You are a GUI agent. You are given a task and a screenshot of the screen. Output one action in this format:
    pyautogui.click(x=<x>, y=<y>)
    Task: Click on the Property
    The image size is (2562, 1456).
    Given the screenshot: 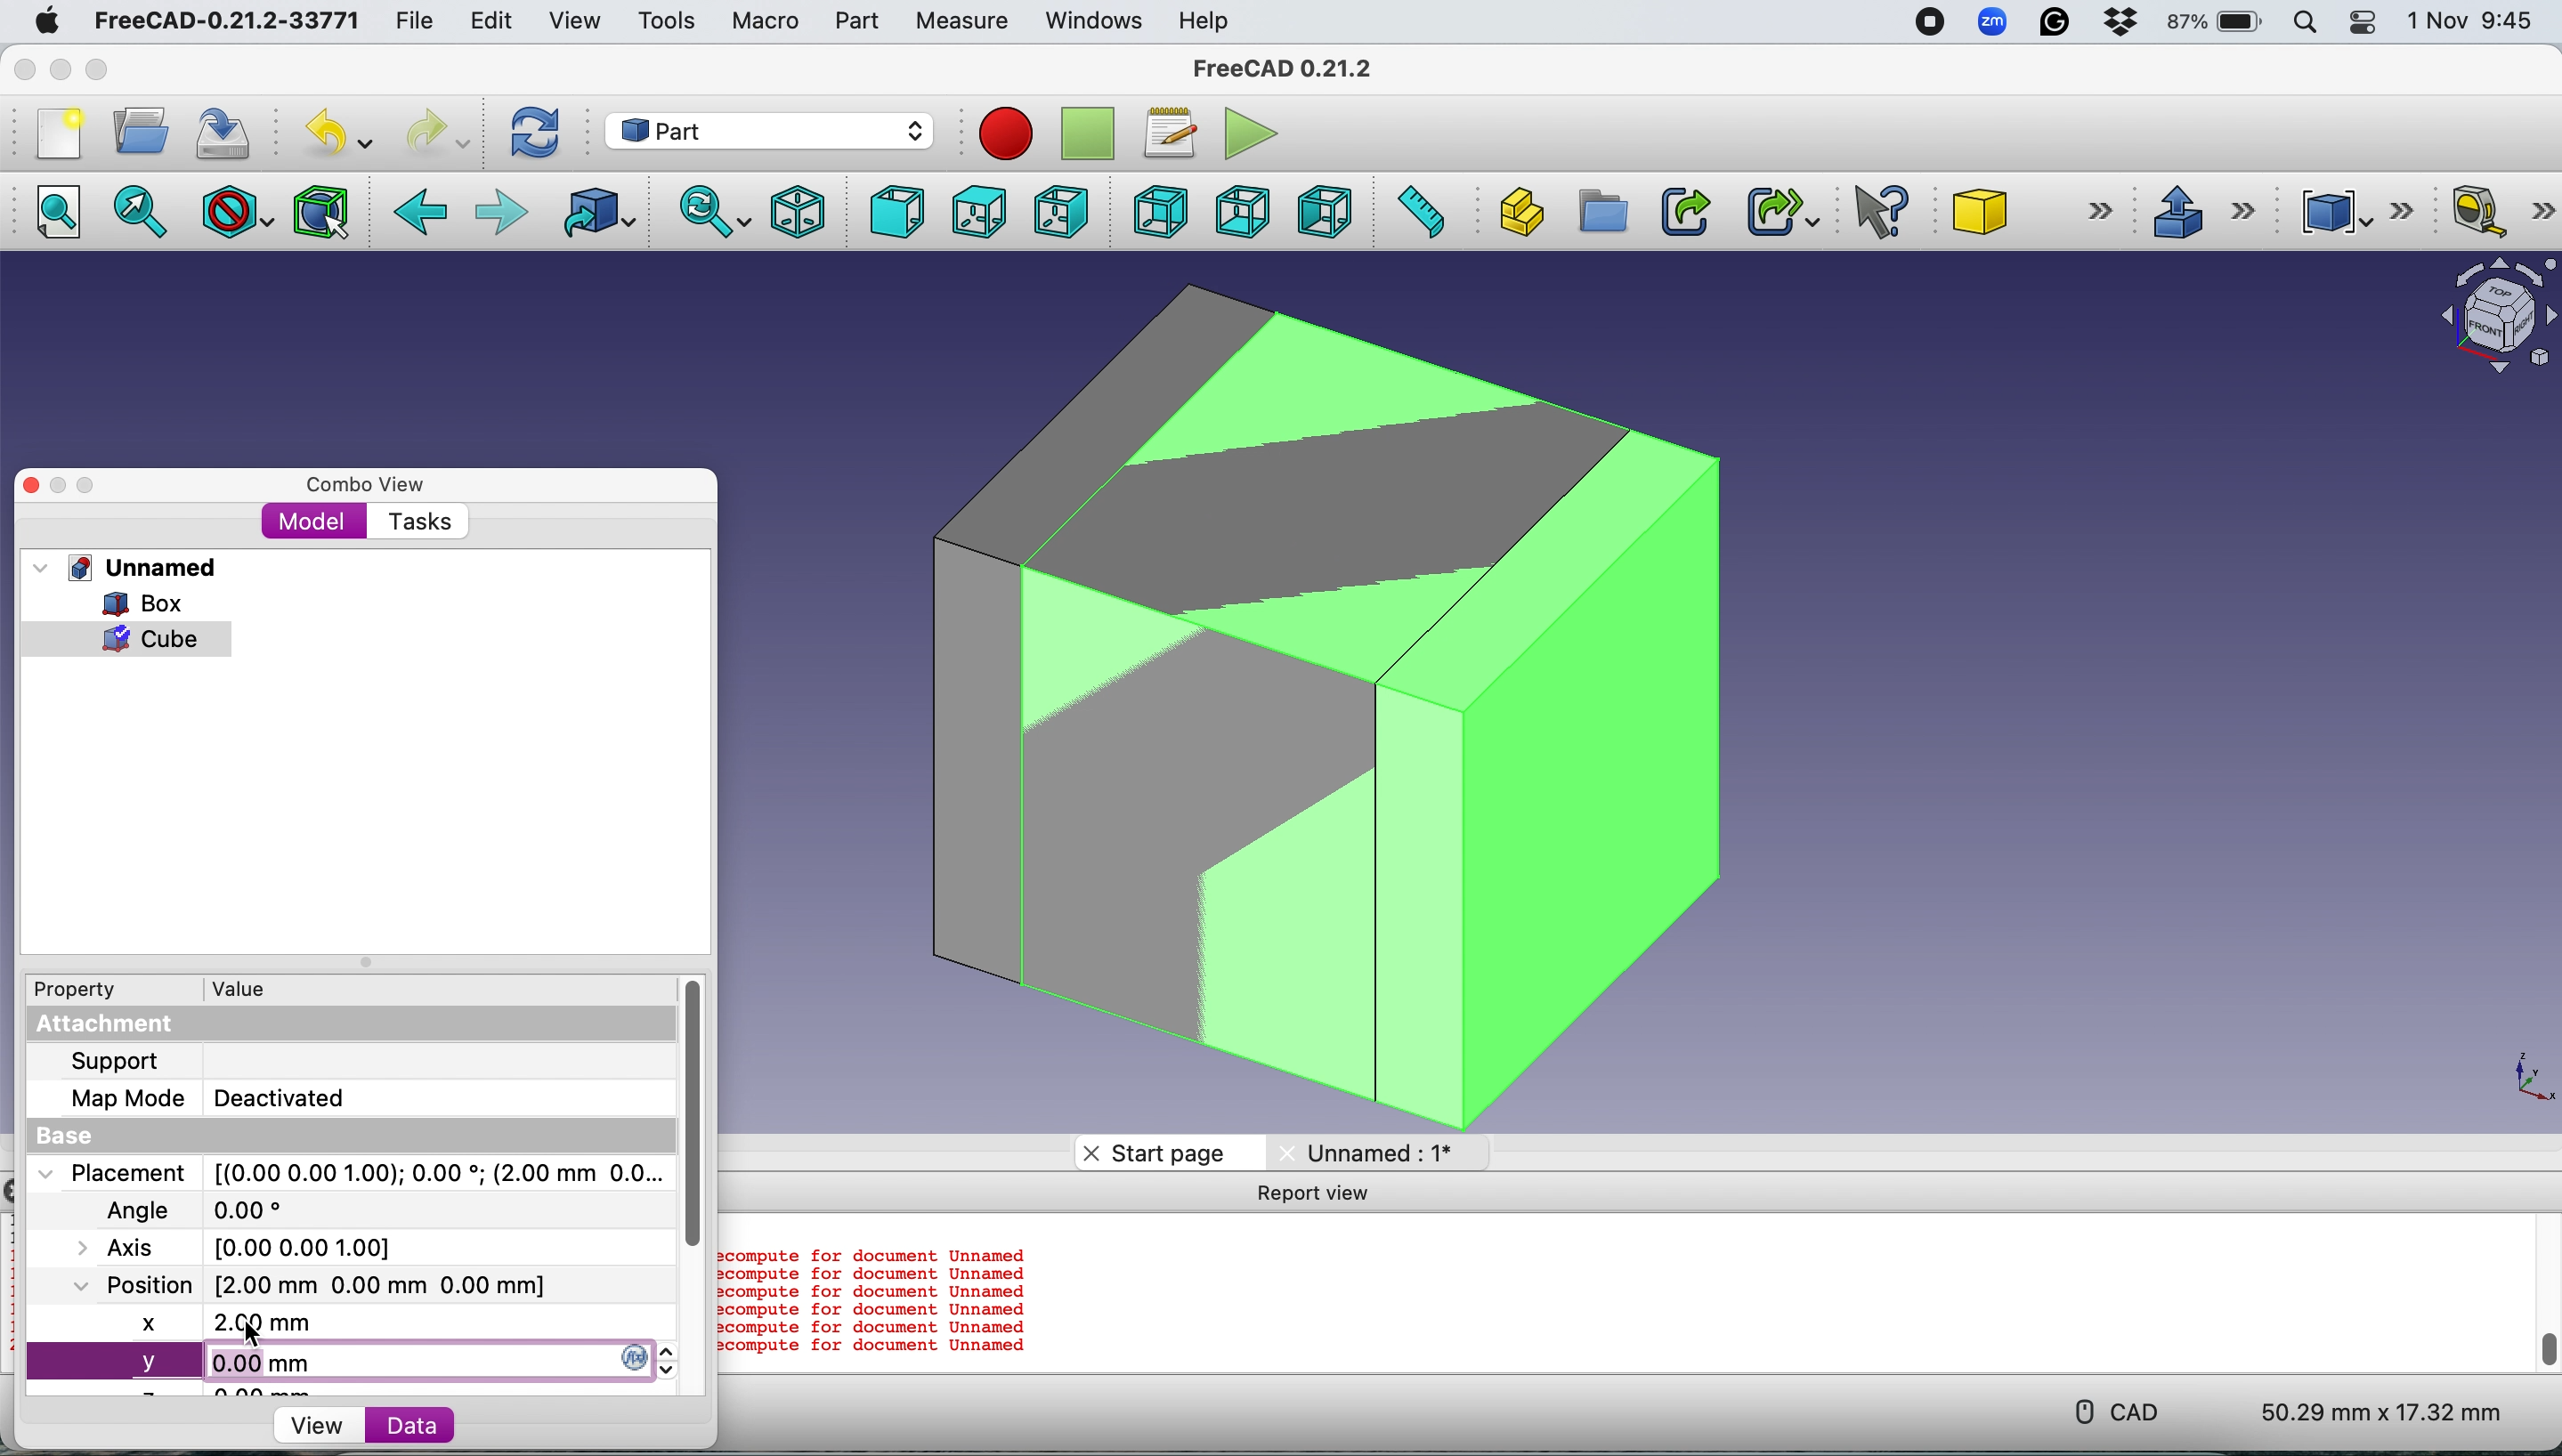 What is the action you would take?
    pyautogui.click(x=65, y=989)
    